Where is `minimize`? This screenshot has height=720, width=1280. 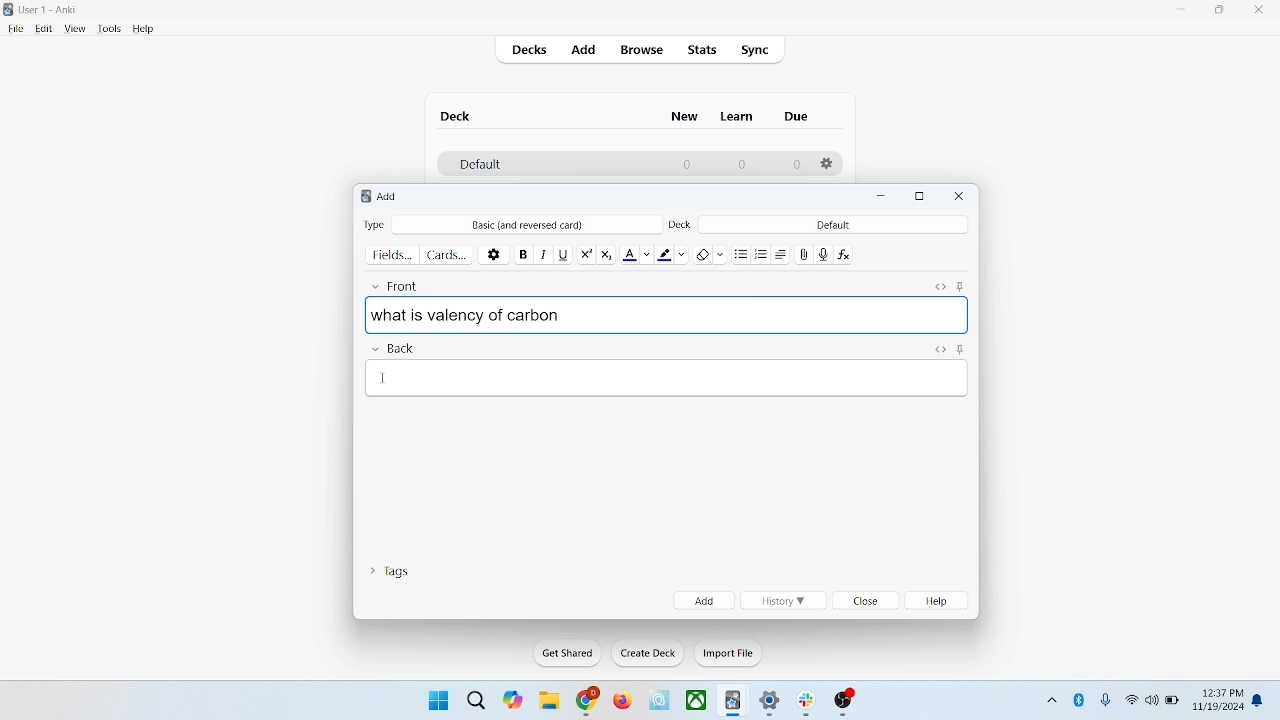 minimize is located at coordinates (1183, 10).